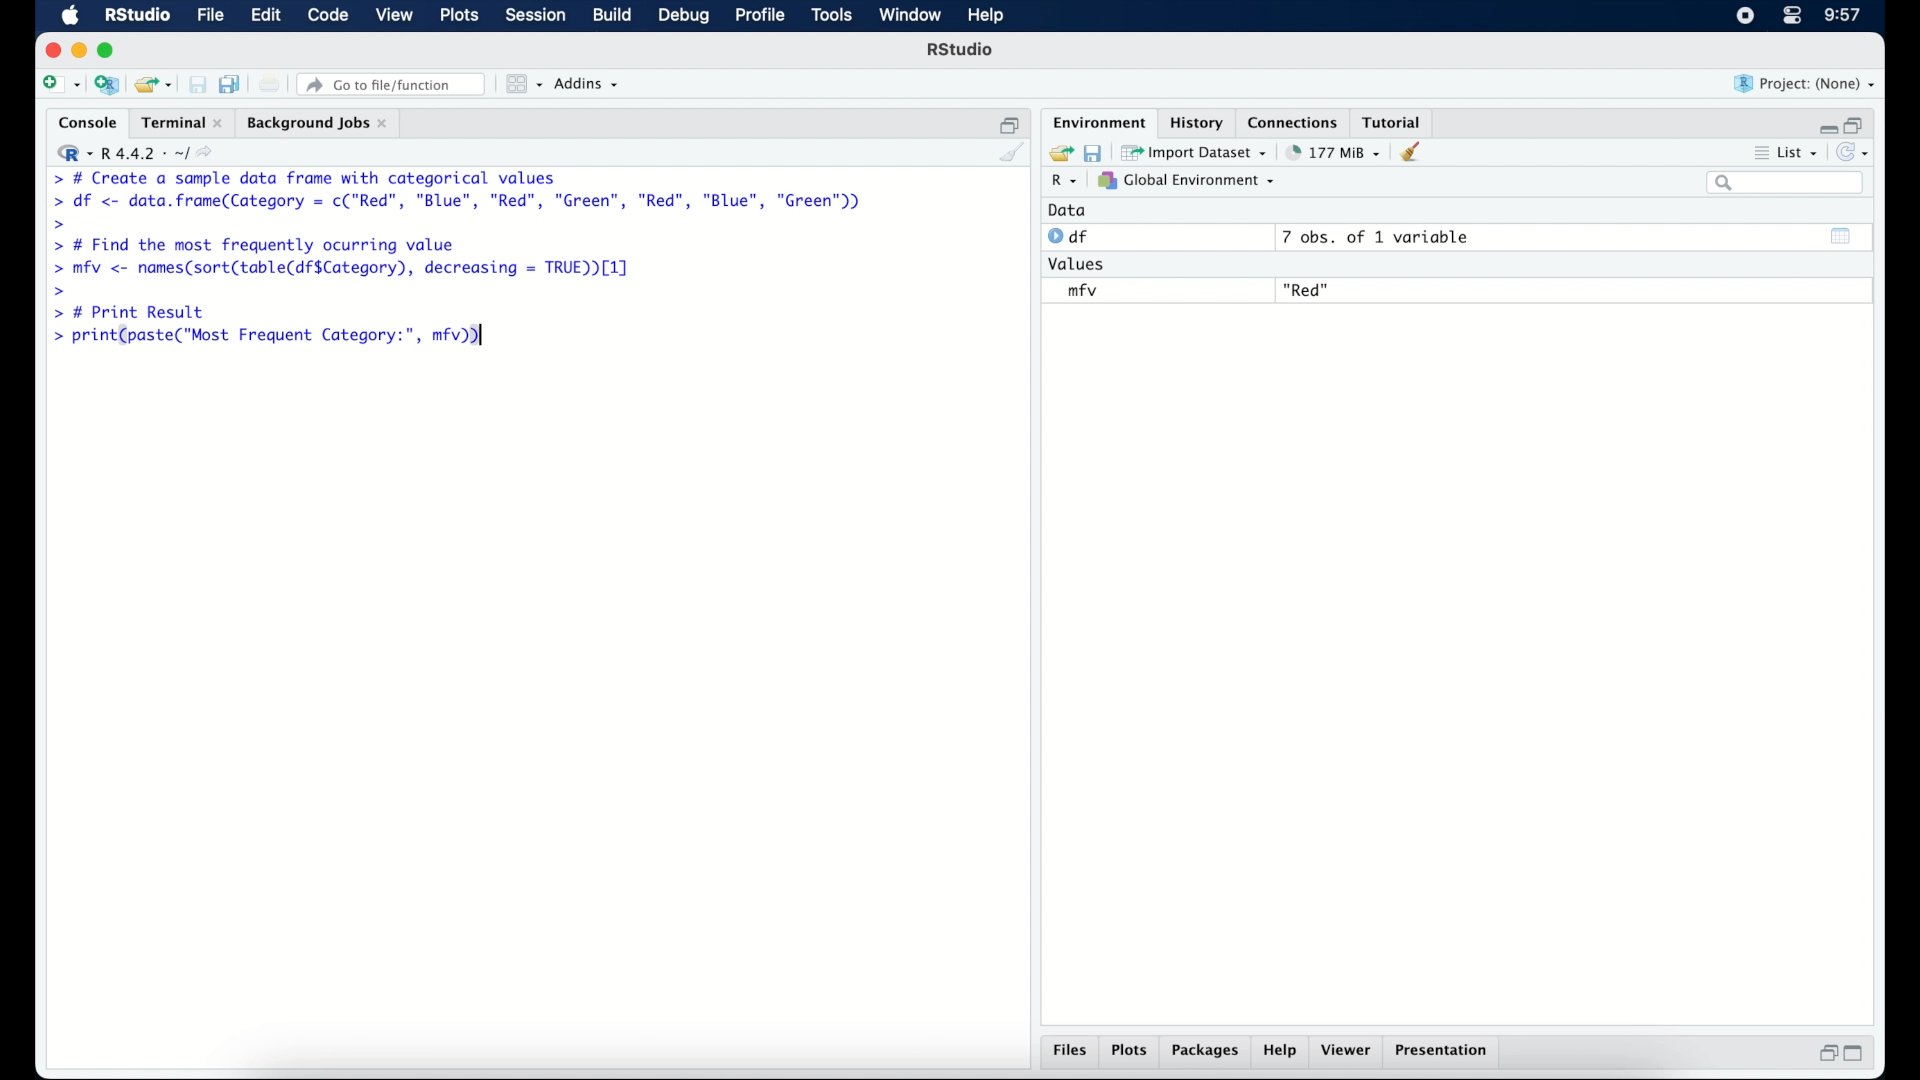 Image resolution: width=1920 pixels, height=1080 pixels. What do you see at coordinates (589, 85) in the screenshot?
I see `addins` at bounding box center [589, 85].